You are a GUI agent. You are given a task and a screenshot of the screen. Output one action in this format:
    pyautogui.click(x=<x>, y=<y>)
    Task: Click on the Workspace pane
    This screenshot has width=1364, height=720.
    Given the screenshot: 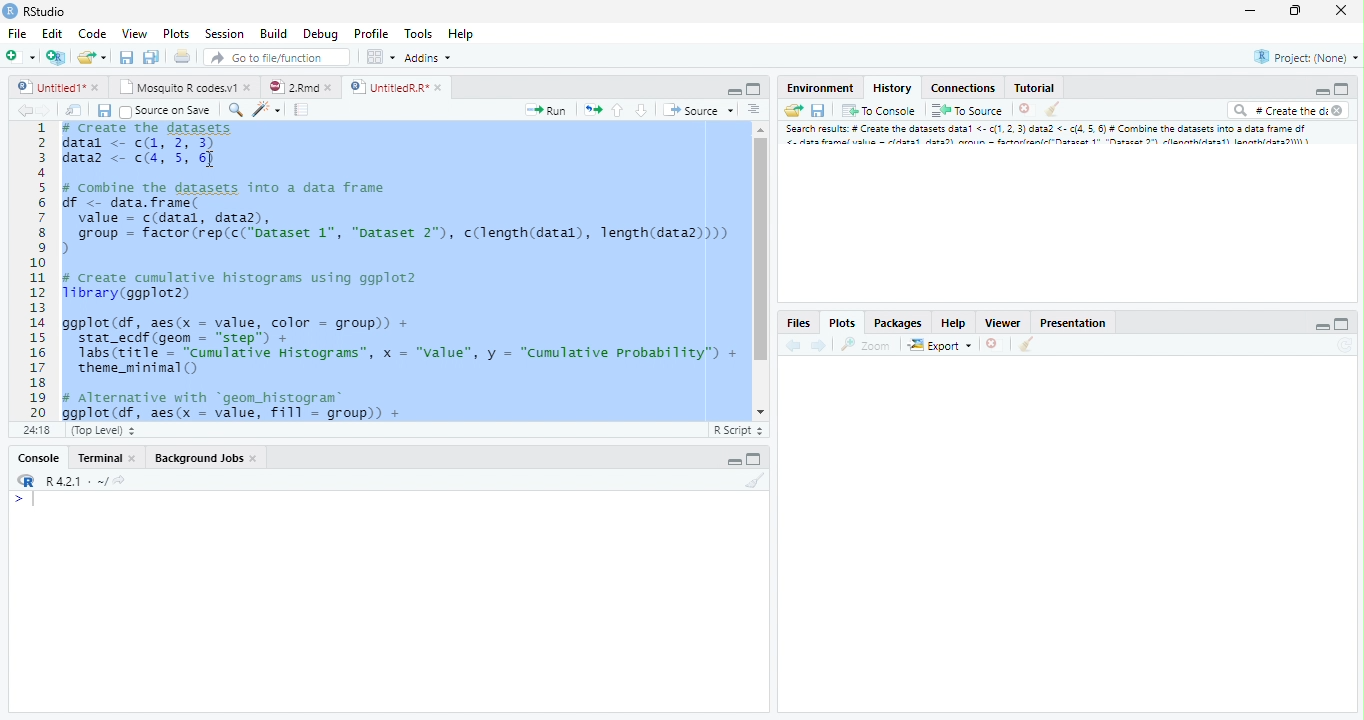 What is the action you would take?
    pyautogui.click(x=381, y=58)
    